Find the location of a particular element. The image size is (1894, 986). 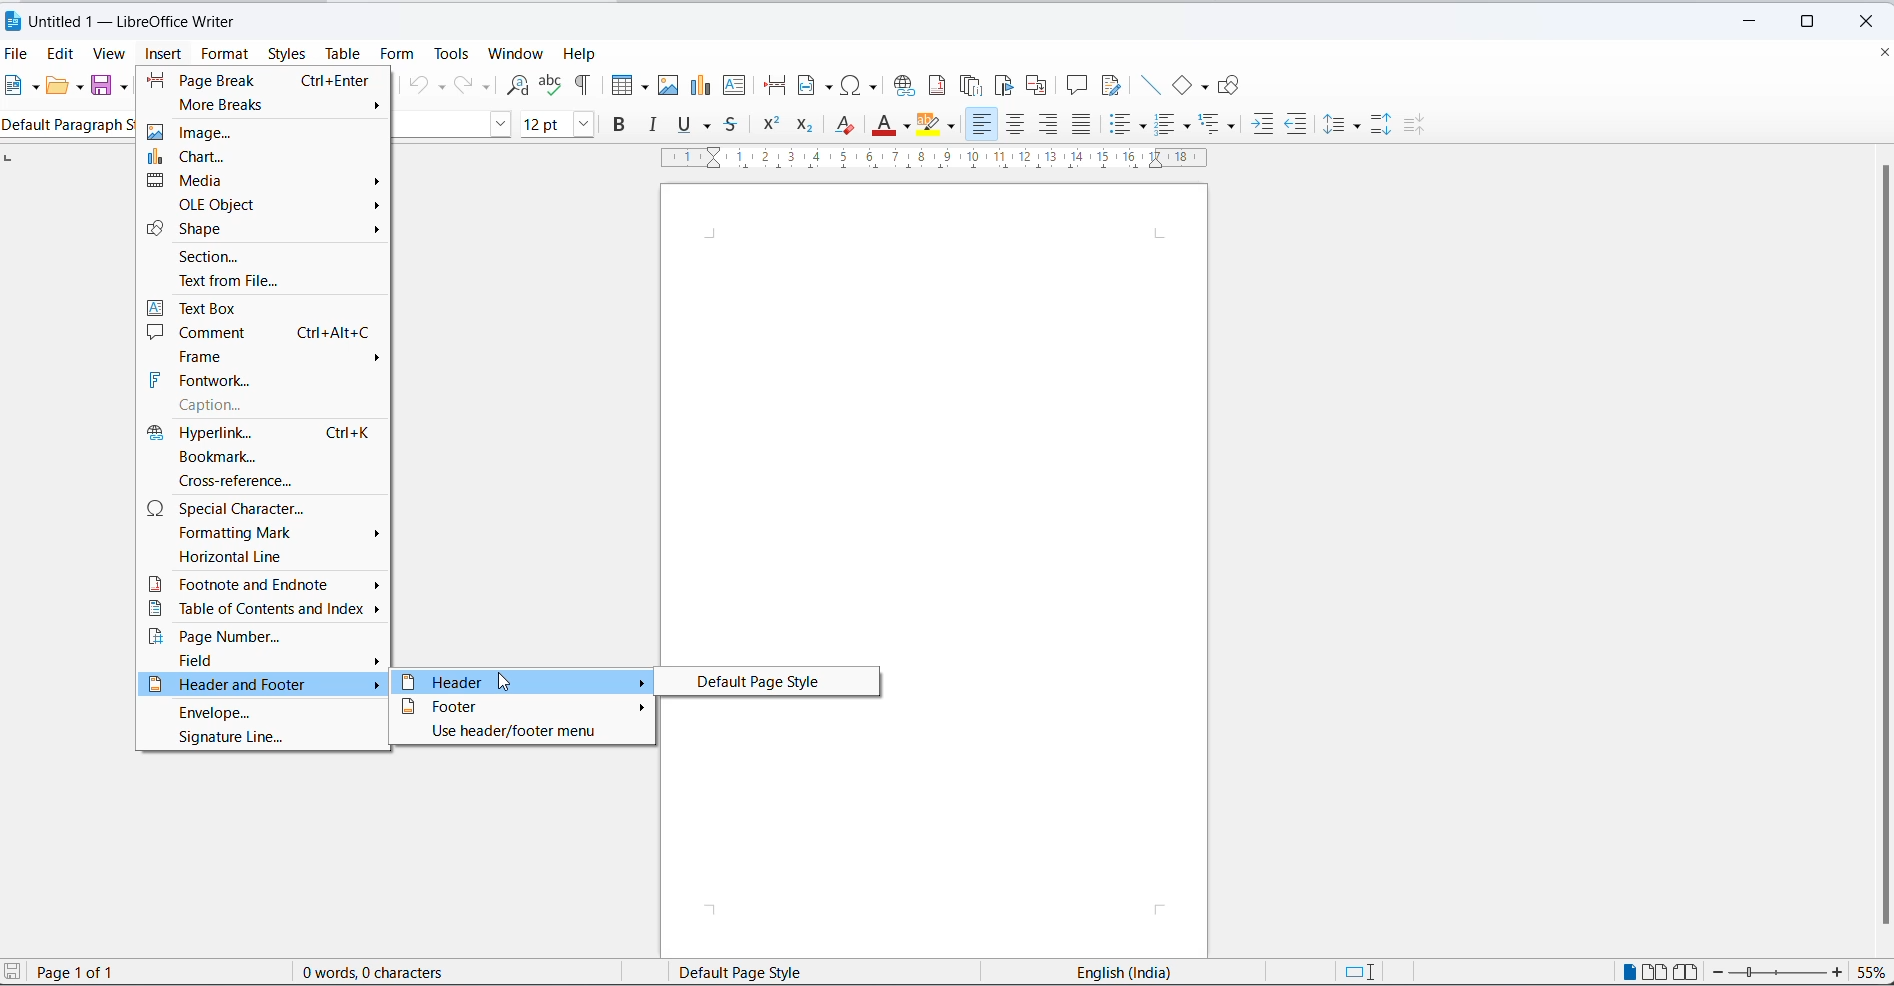

use header/footer menu is located at coordinates (523, 735).